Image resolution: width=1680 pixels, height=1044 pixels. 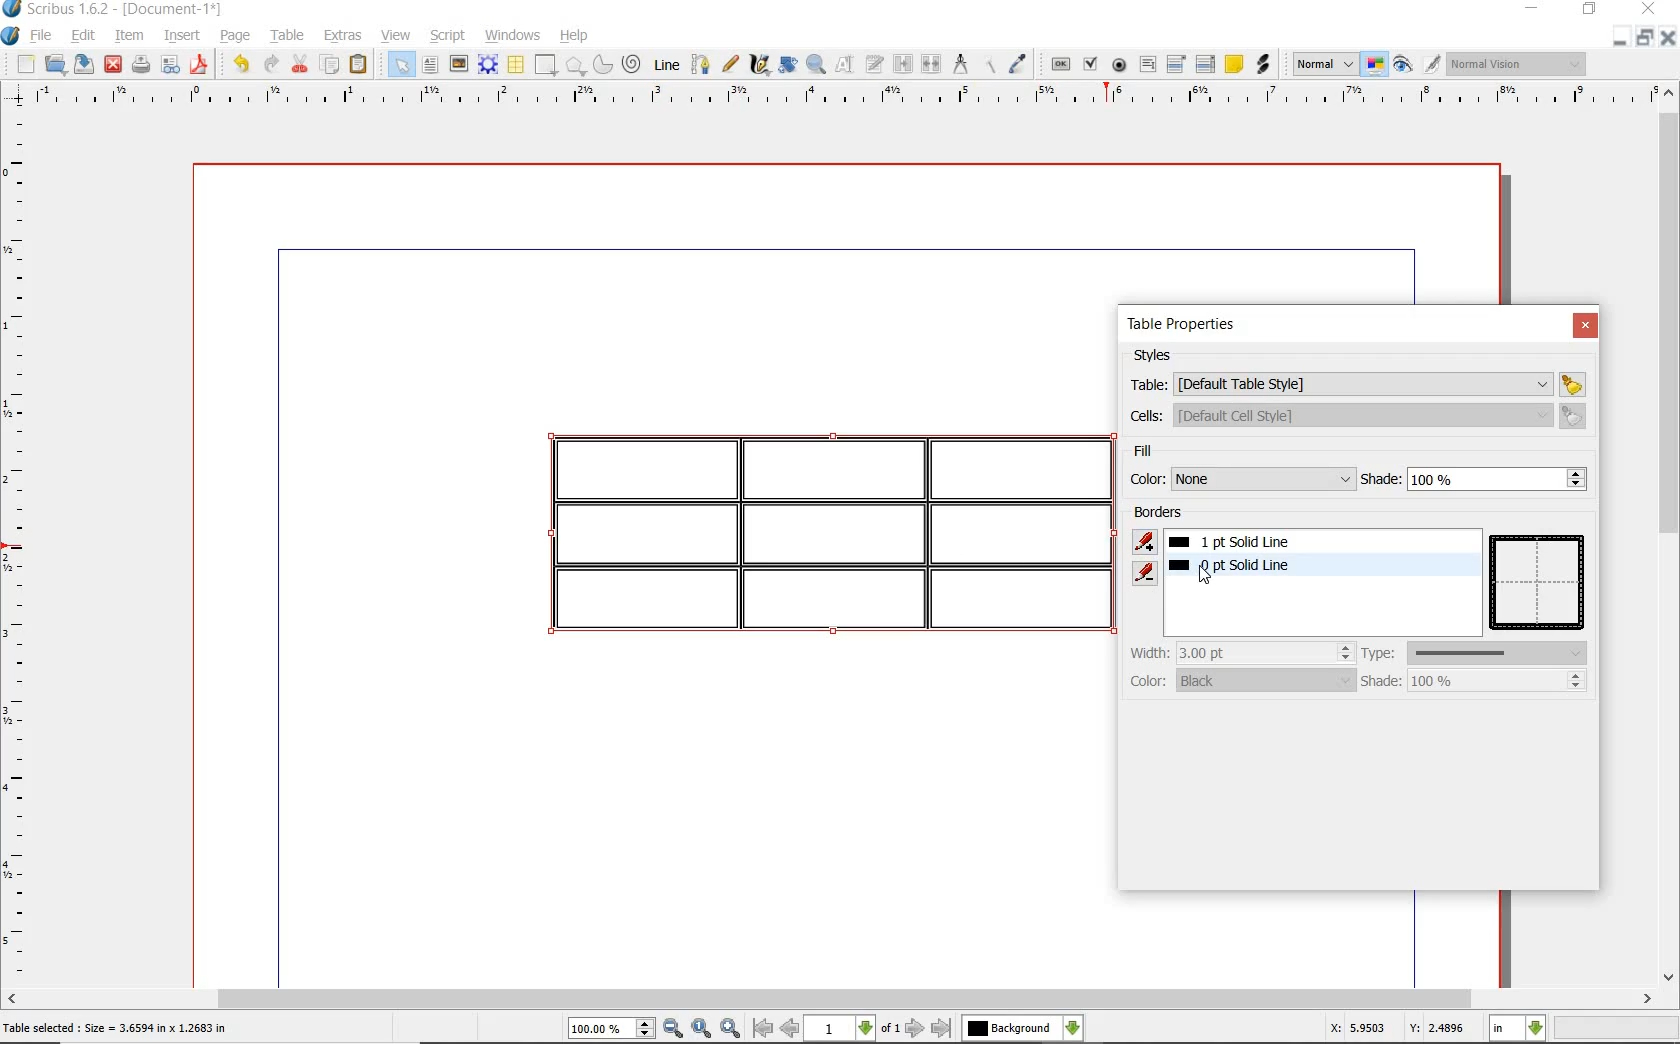 What do you see at coordinates (1176, 65) in the screenshot?
I see `pdf combo box` at bounding box center [1176, 65].